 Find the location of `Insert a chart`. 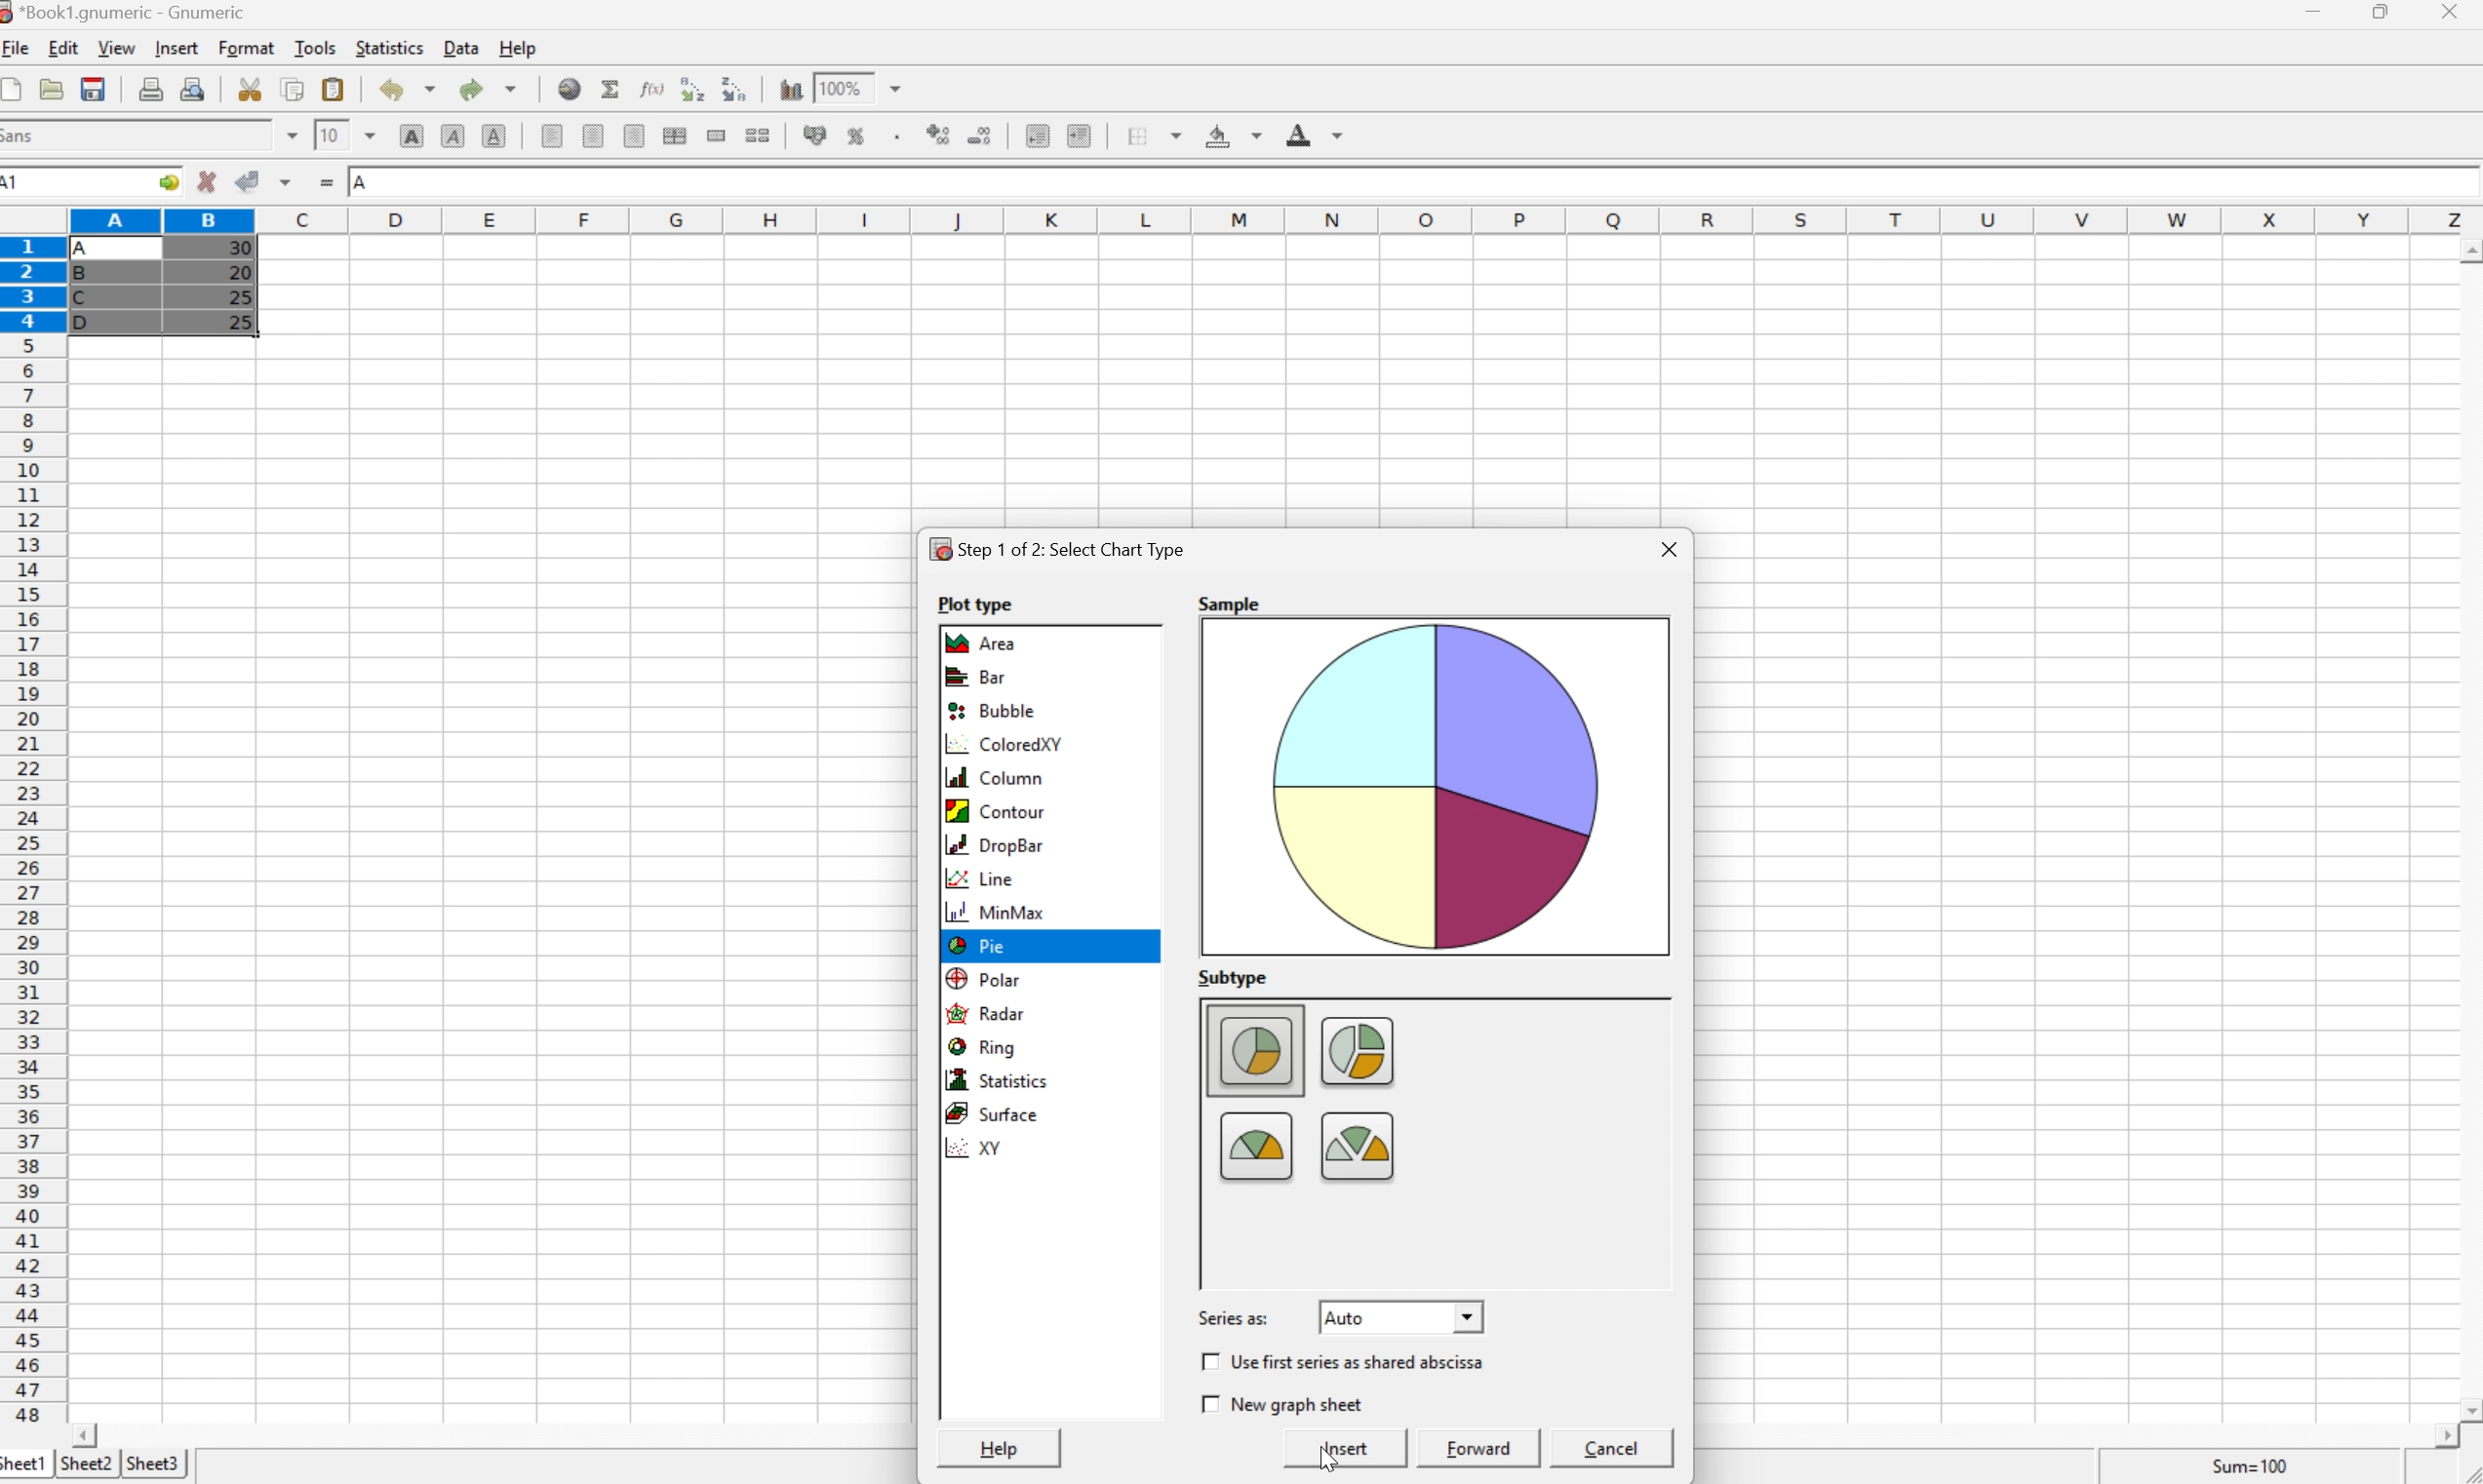

Insert a chart is located at coordinates (790, 85).